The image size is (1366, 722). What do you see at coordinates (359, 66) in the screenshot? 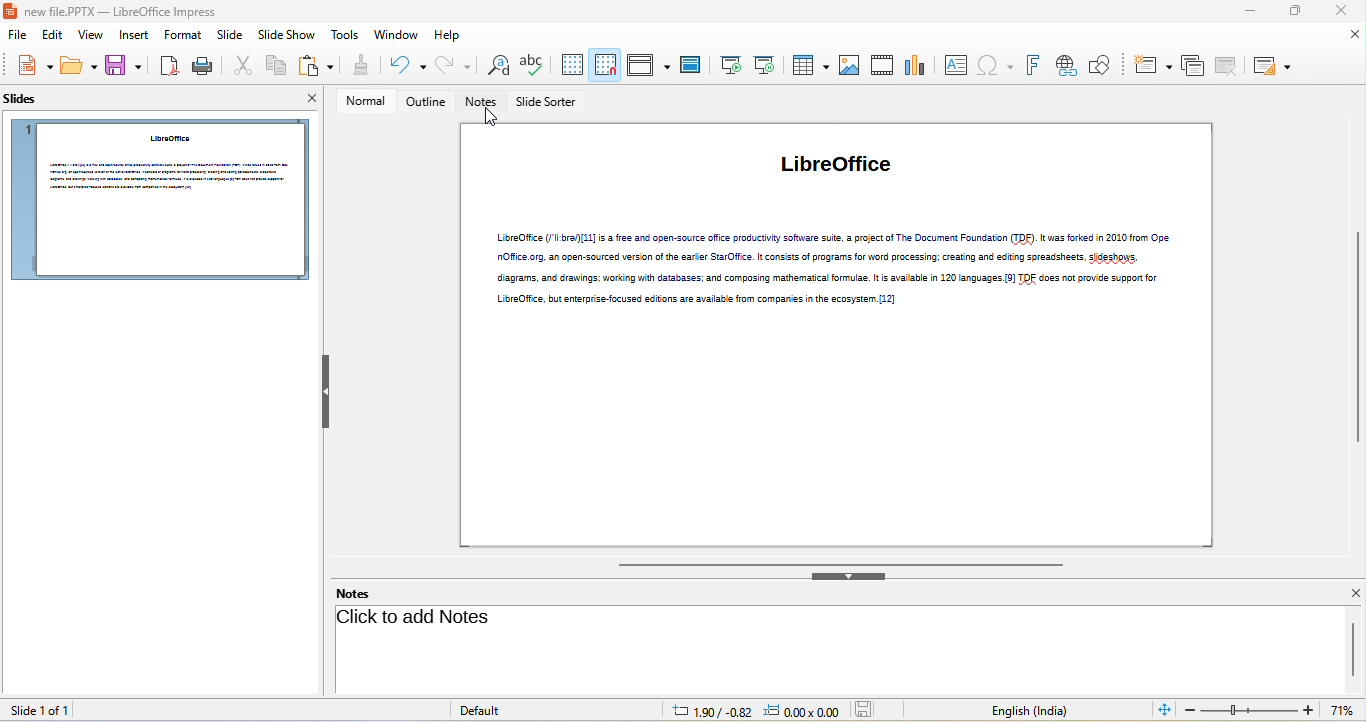
I see `clone formatting` at bounding box center [359, 66].